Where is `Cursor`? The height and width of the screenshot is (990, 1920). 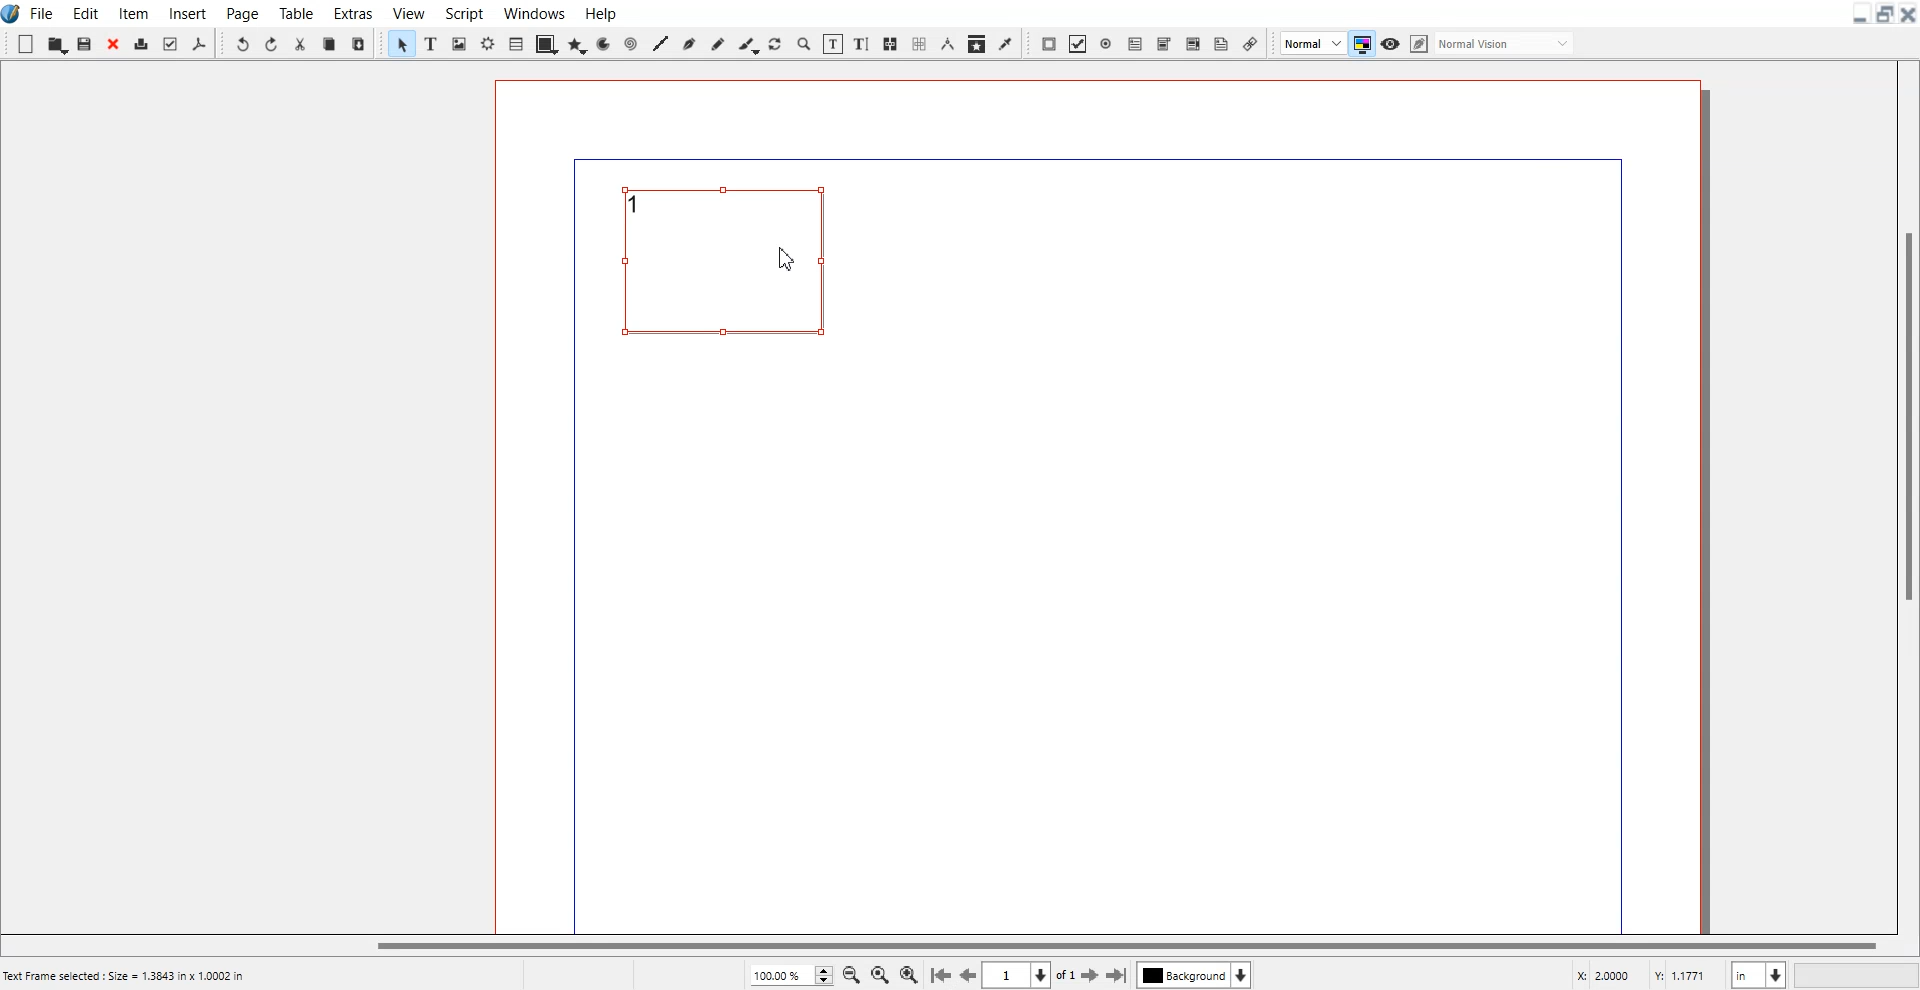 Cursor is located at coordinates (788, 258).